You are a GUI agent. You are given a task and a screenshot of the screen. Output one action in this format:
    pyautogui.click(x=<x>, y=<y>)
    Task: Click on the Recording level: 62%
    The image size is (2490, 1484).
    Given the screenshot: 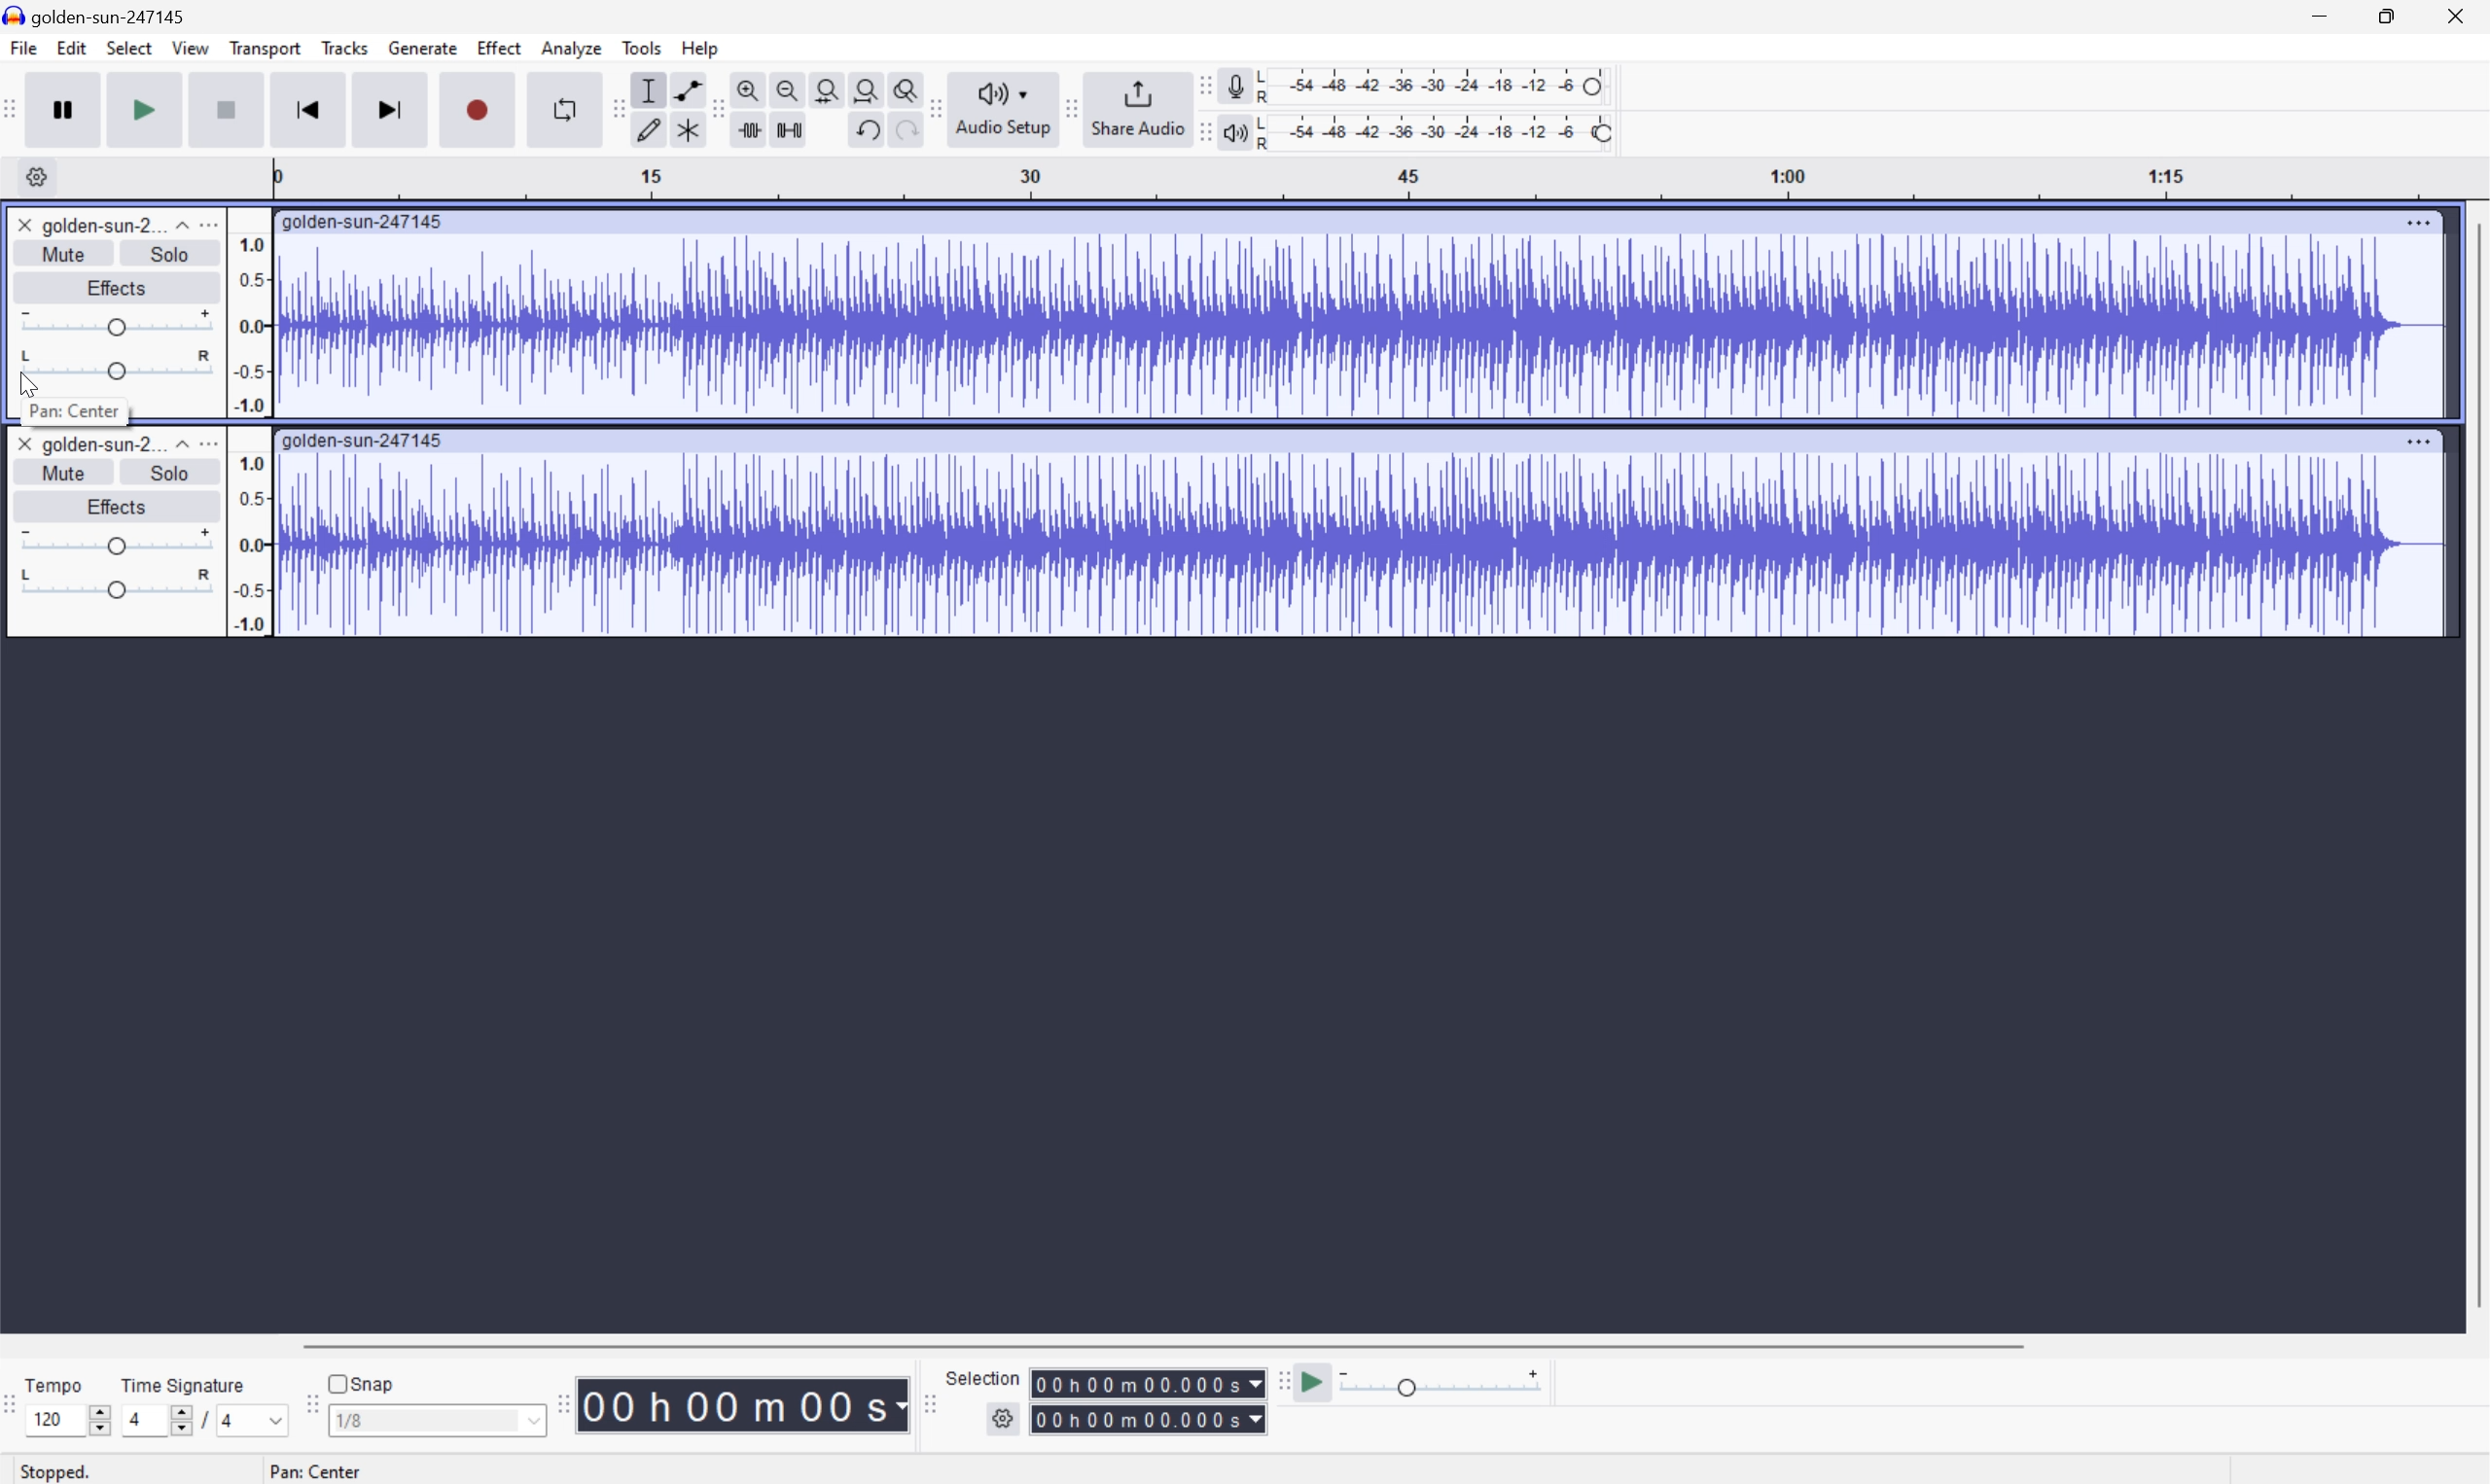 What is the action you would take?
    pyautogui.click(x=1435, y=83)
    